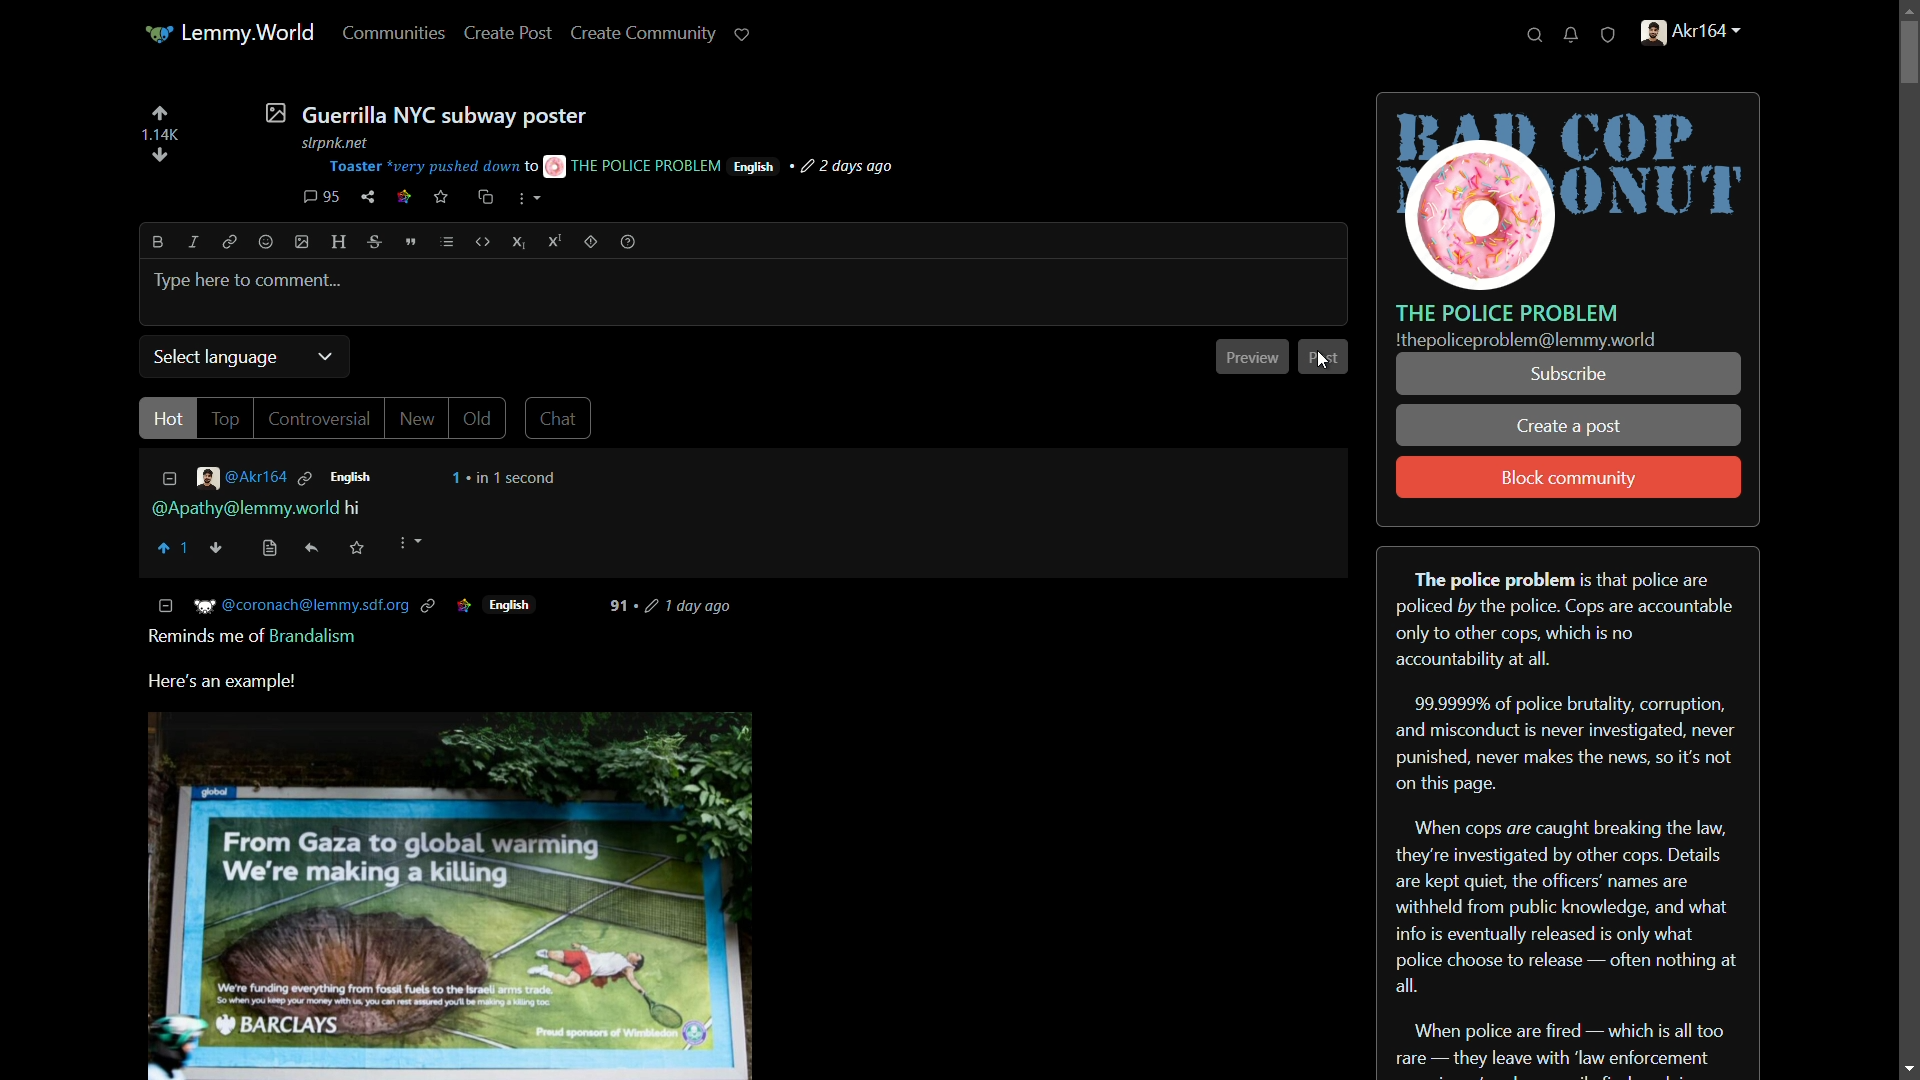 This screenshot has width=1920, height=1080. I want to click on language, so click(754, 167).